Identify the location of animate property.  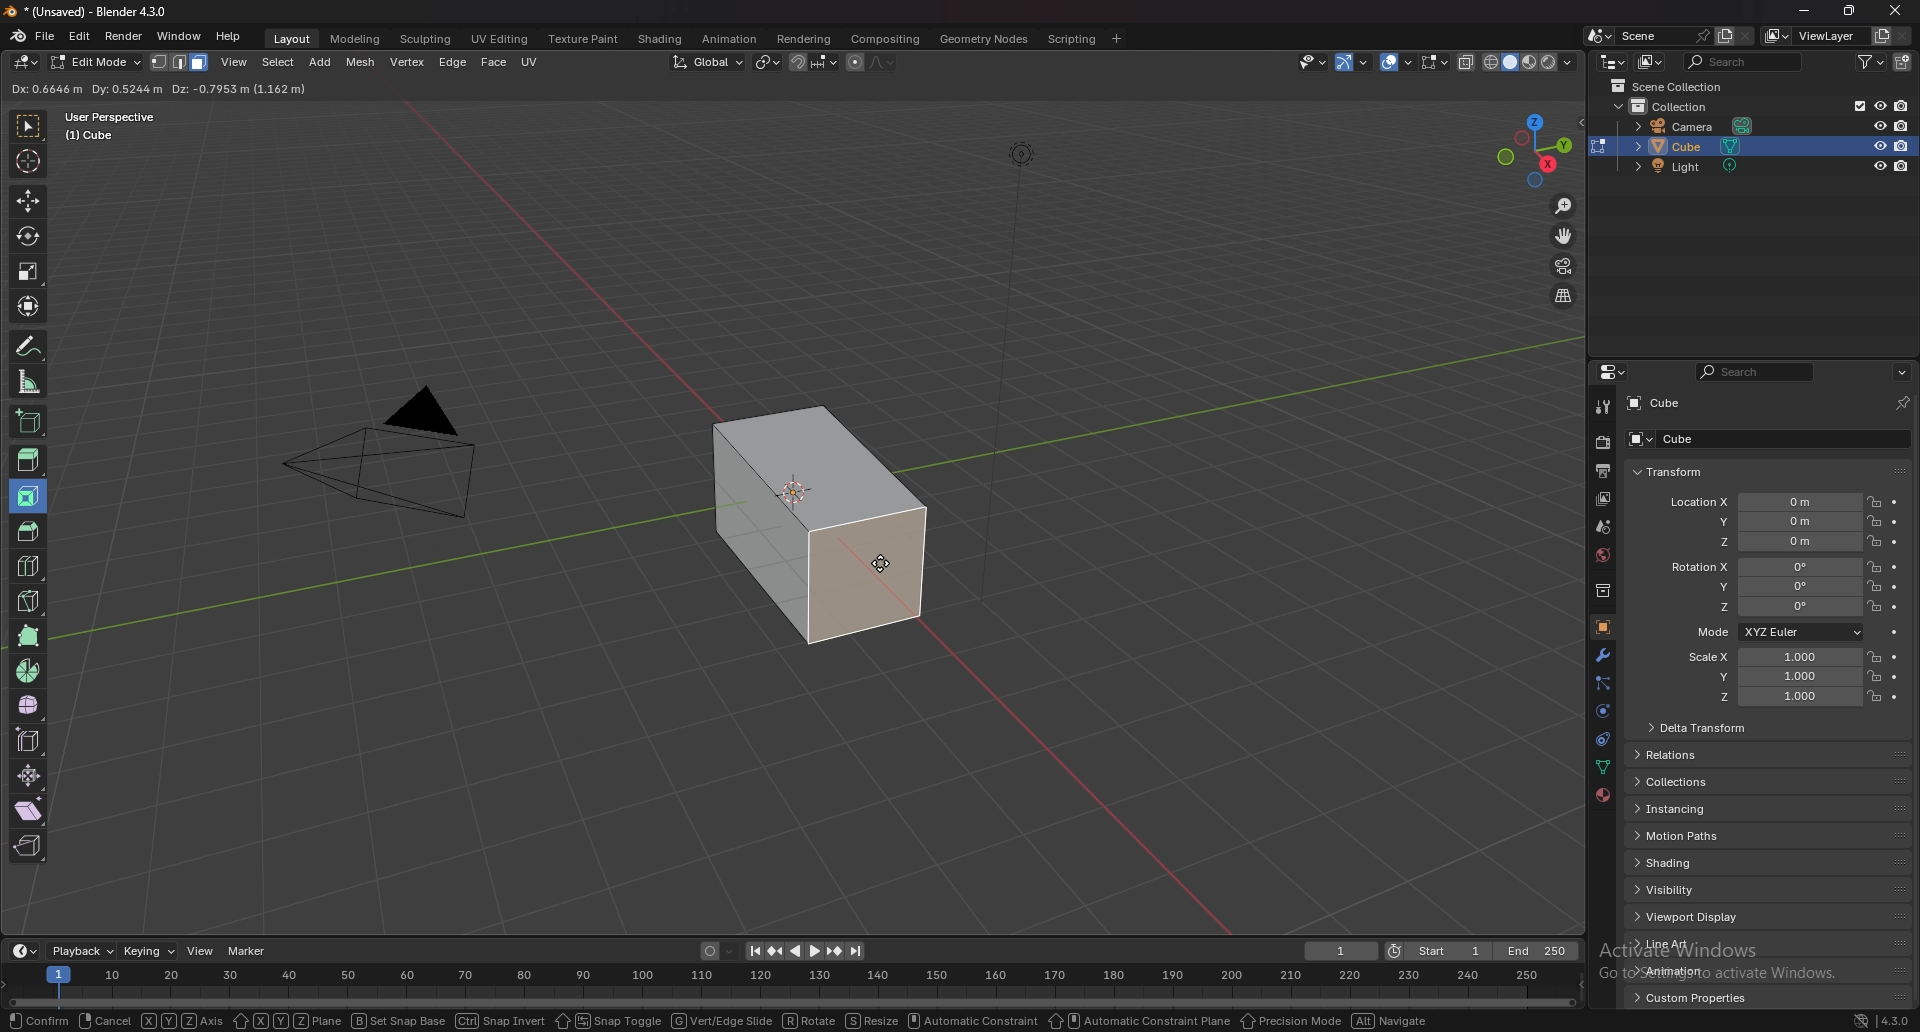
(1896, 520).